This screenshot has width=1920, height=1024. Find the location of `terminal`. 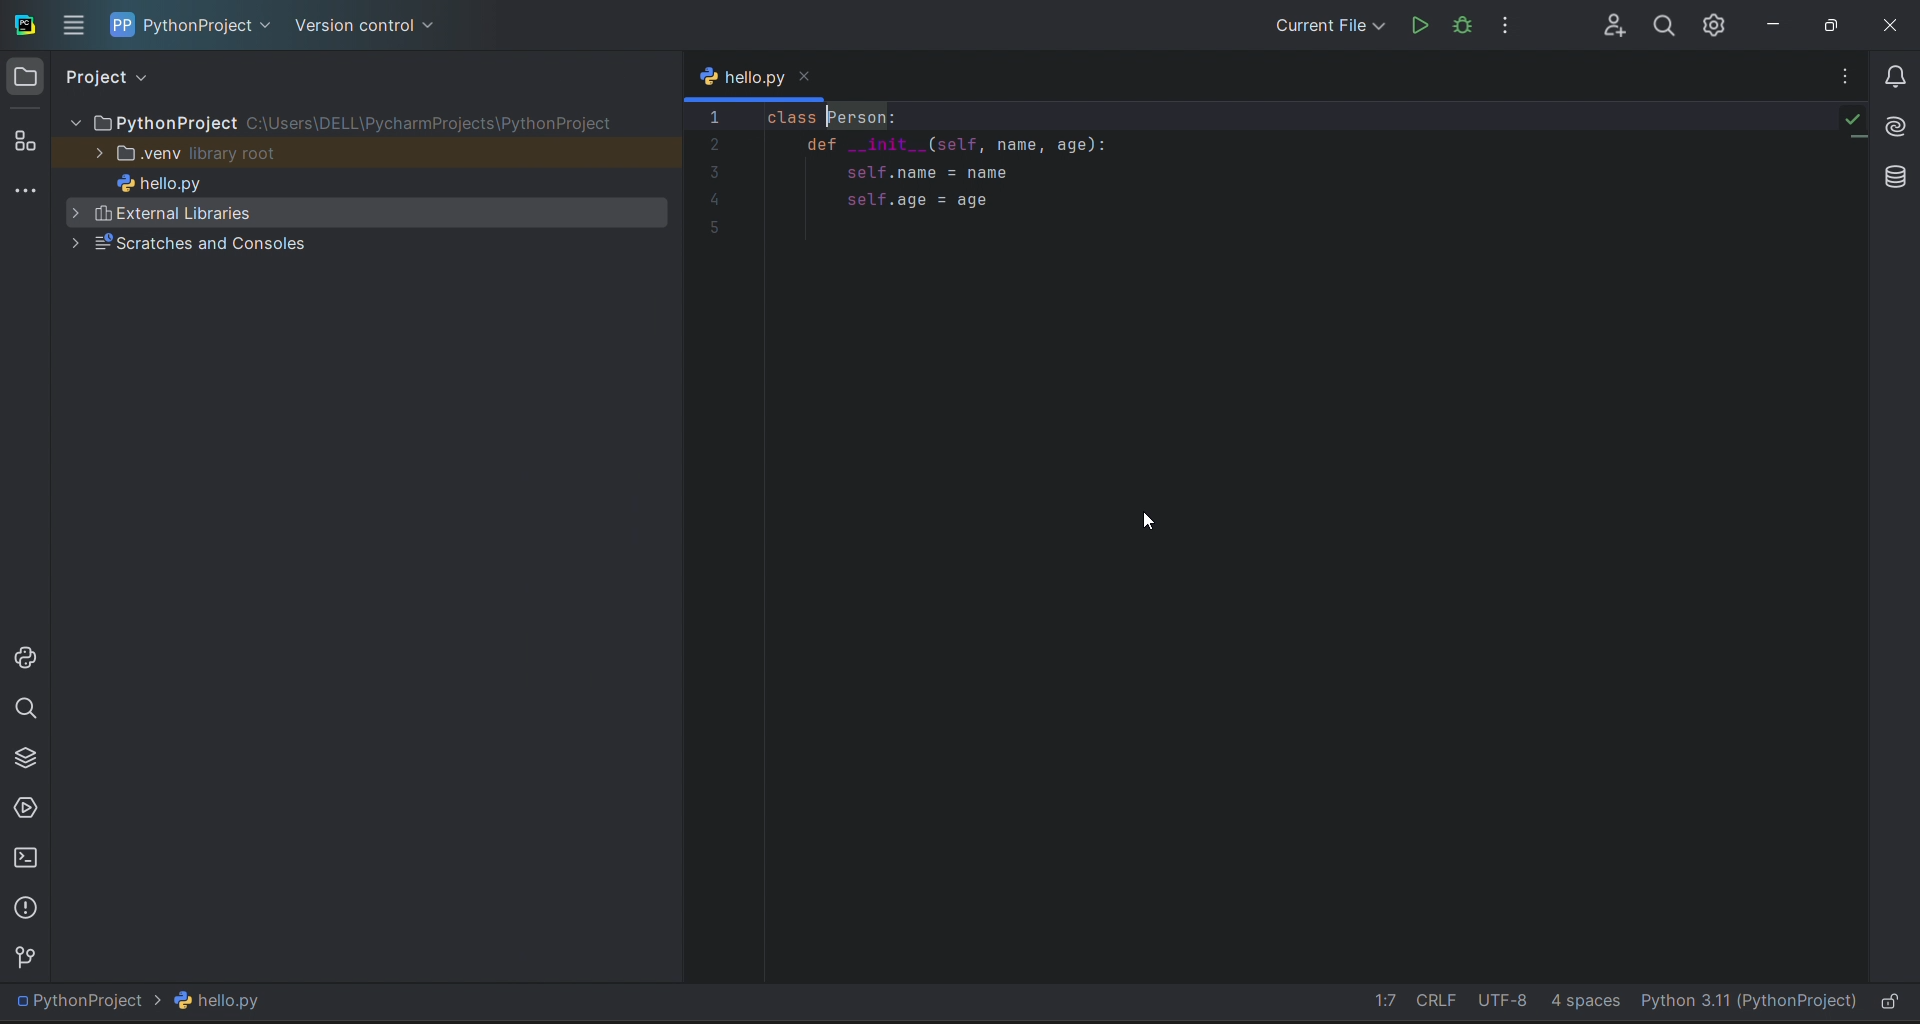

terminal is located at coordinates (26, 859).